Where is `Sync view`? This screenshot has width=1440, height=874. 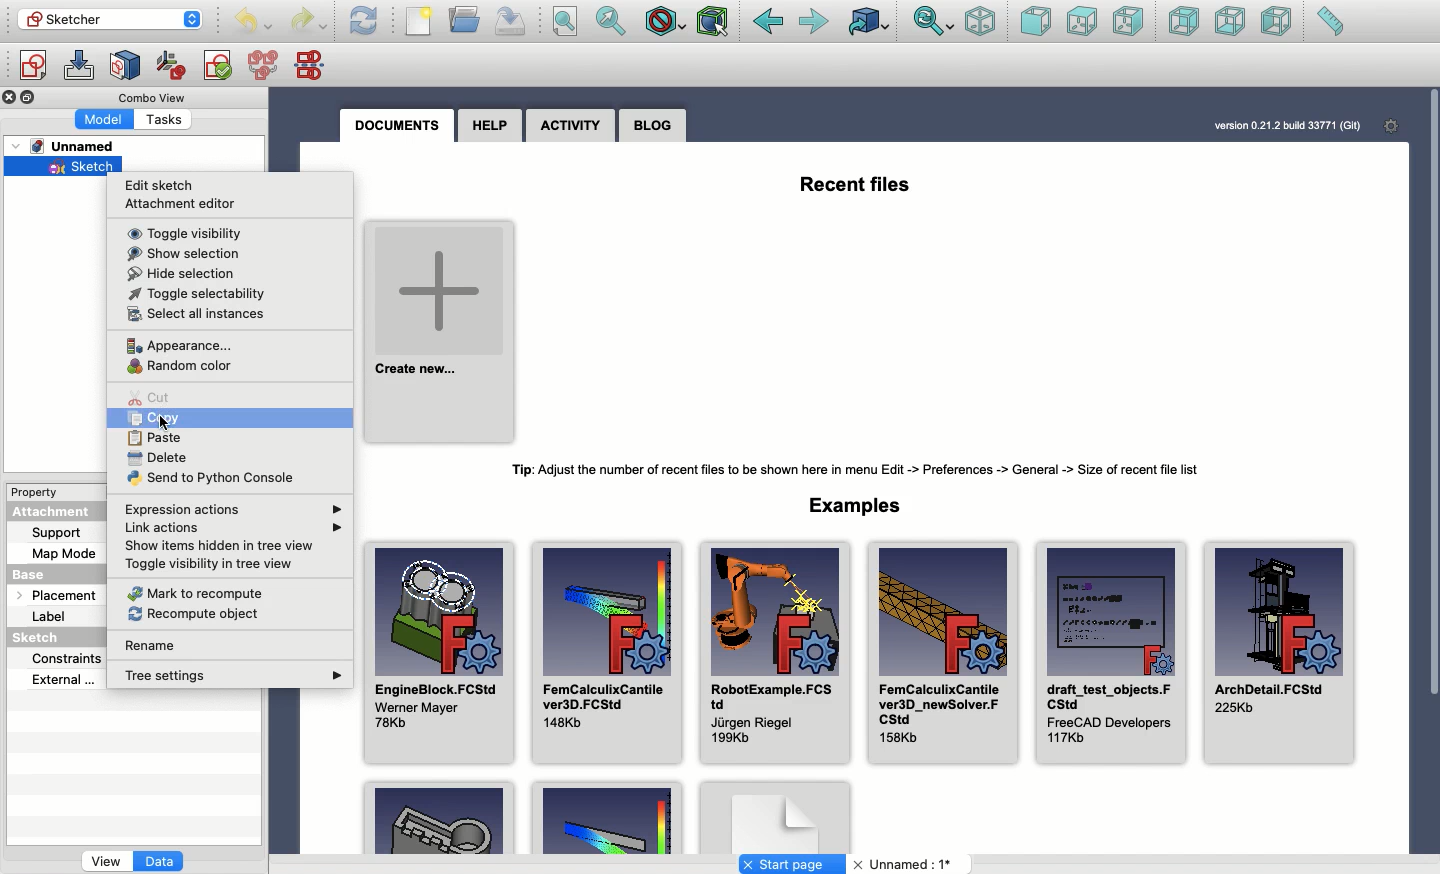
Sync view is located at coordinates (934, 23).